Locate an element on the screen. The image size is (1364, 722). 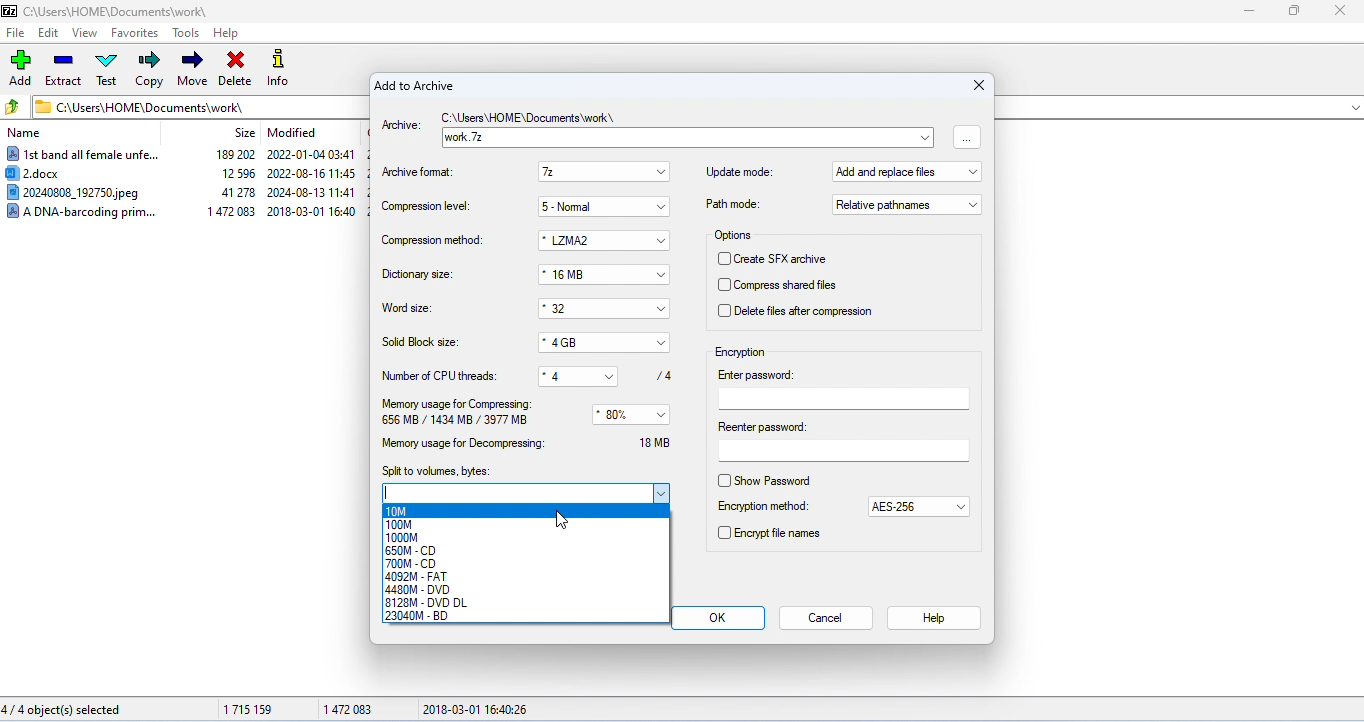
delete files after compression is located at coordinates (803, 311).